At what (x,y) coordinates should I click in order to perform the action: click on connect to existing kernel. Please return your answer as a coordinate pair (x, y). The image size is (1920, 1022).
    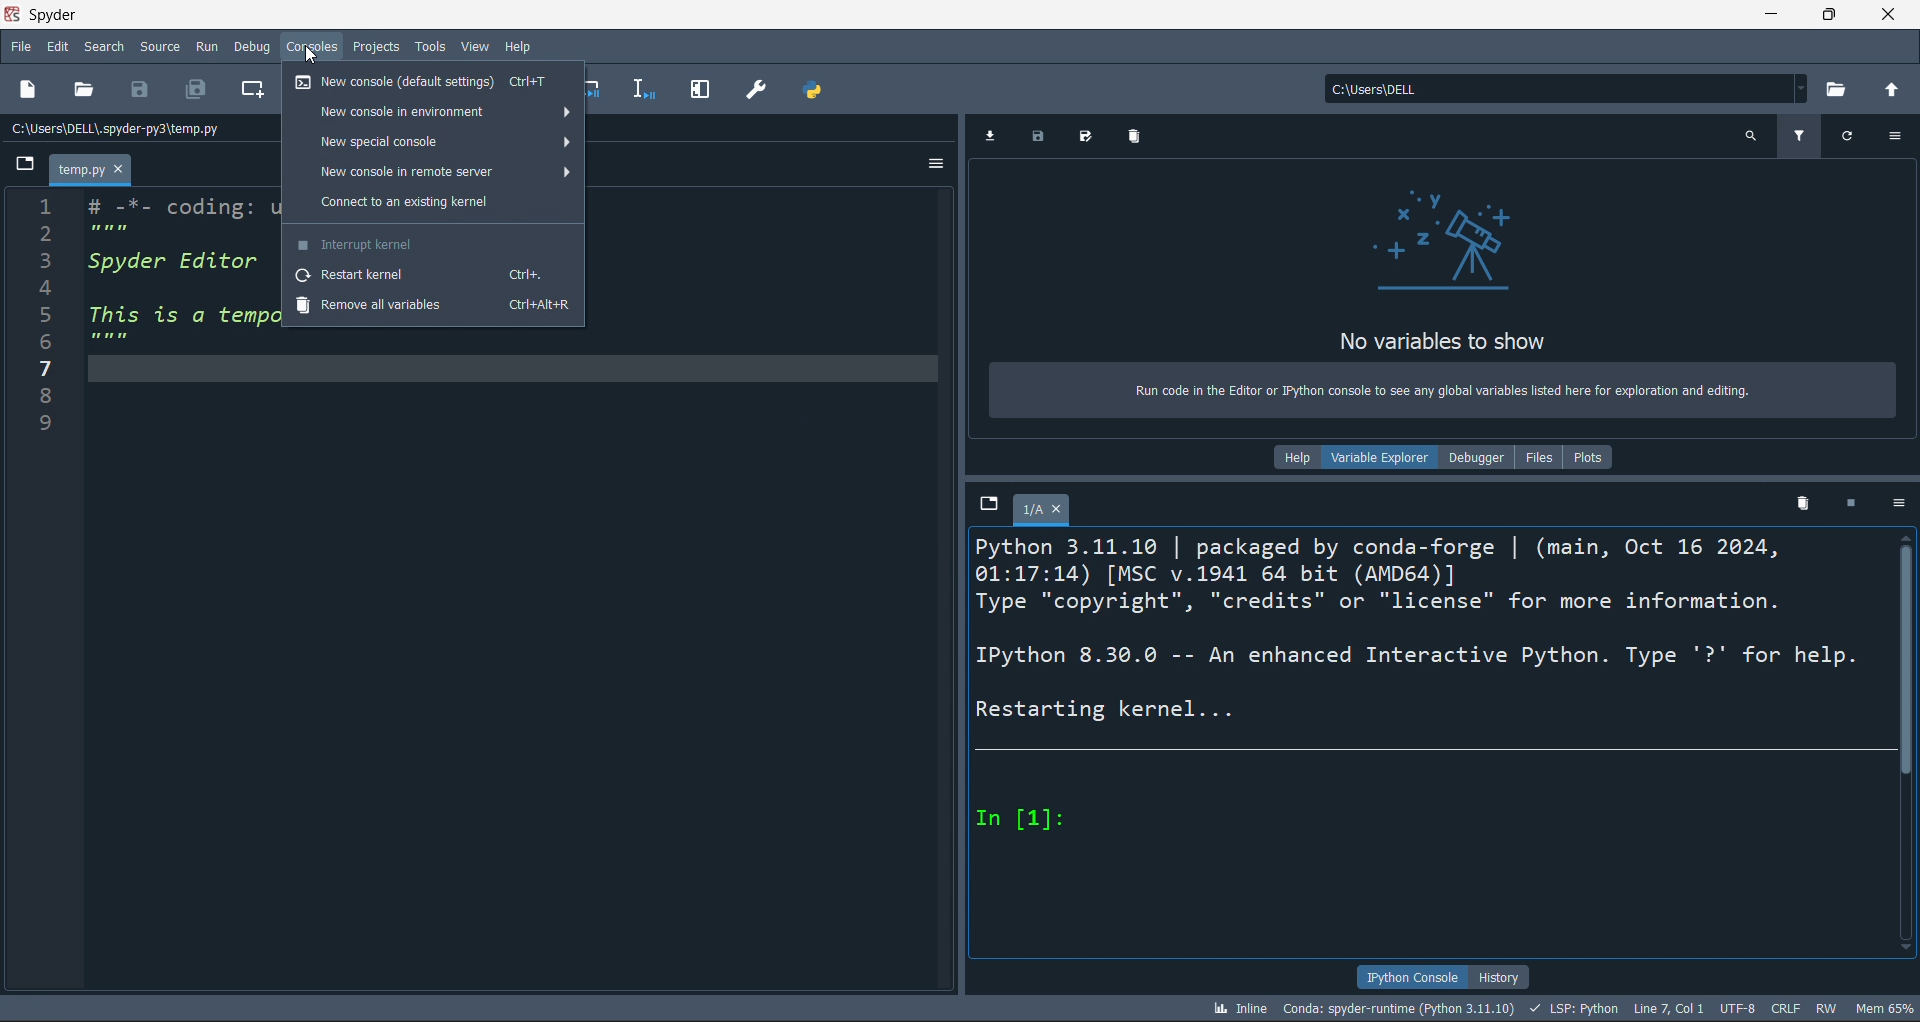
    Looking at the image, I should click on (433, 203).